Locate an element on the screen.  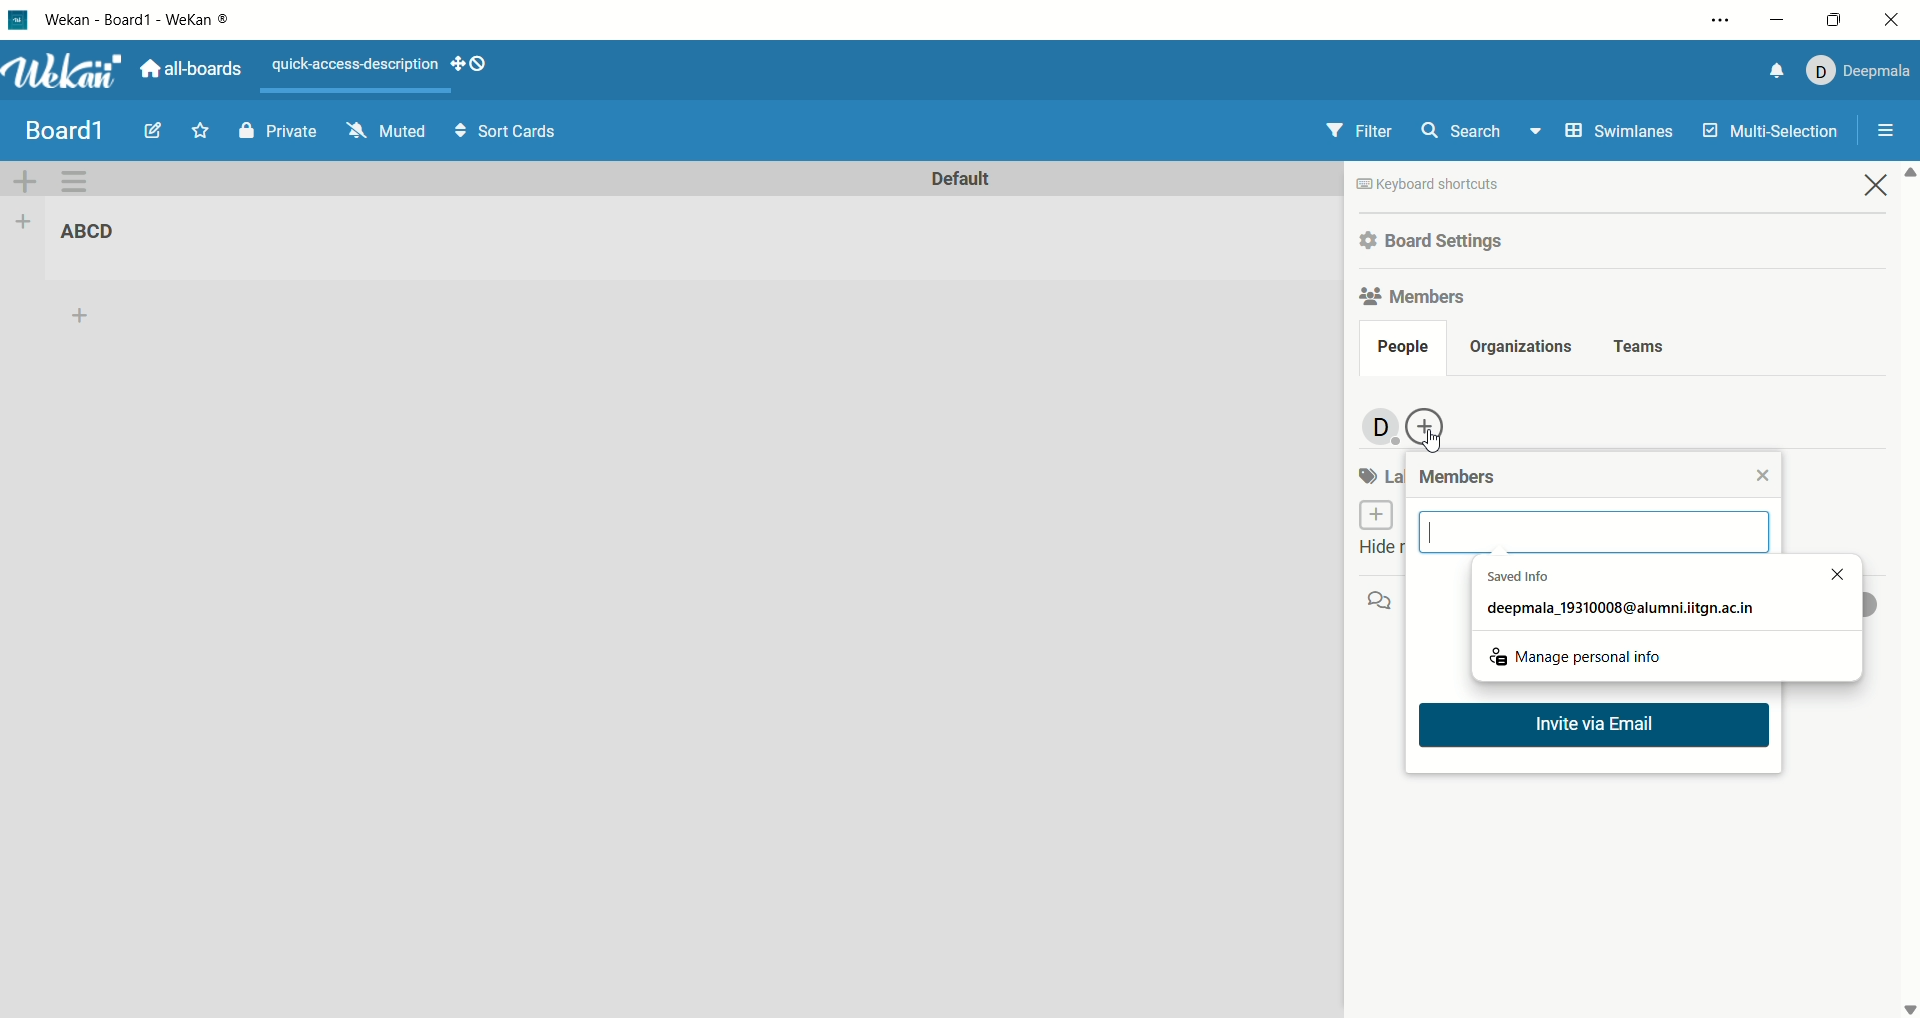
search is located at coordinates (1484, 130).